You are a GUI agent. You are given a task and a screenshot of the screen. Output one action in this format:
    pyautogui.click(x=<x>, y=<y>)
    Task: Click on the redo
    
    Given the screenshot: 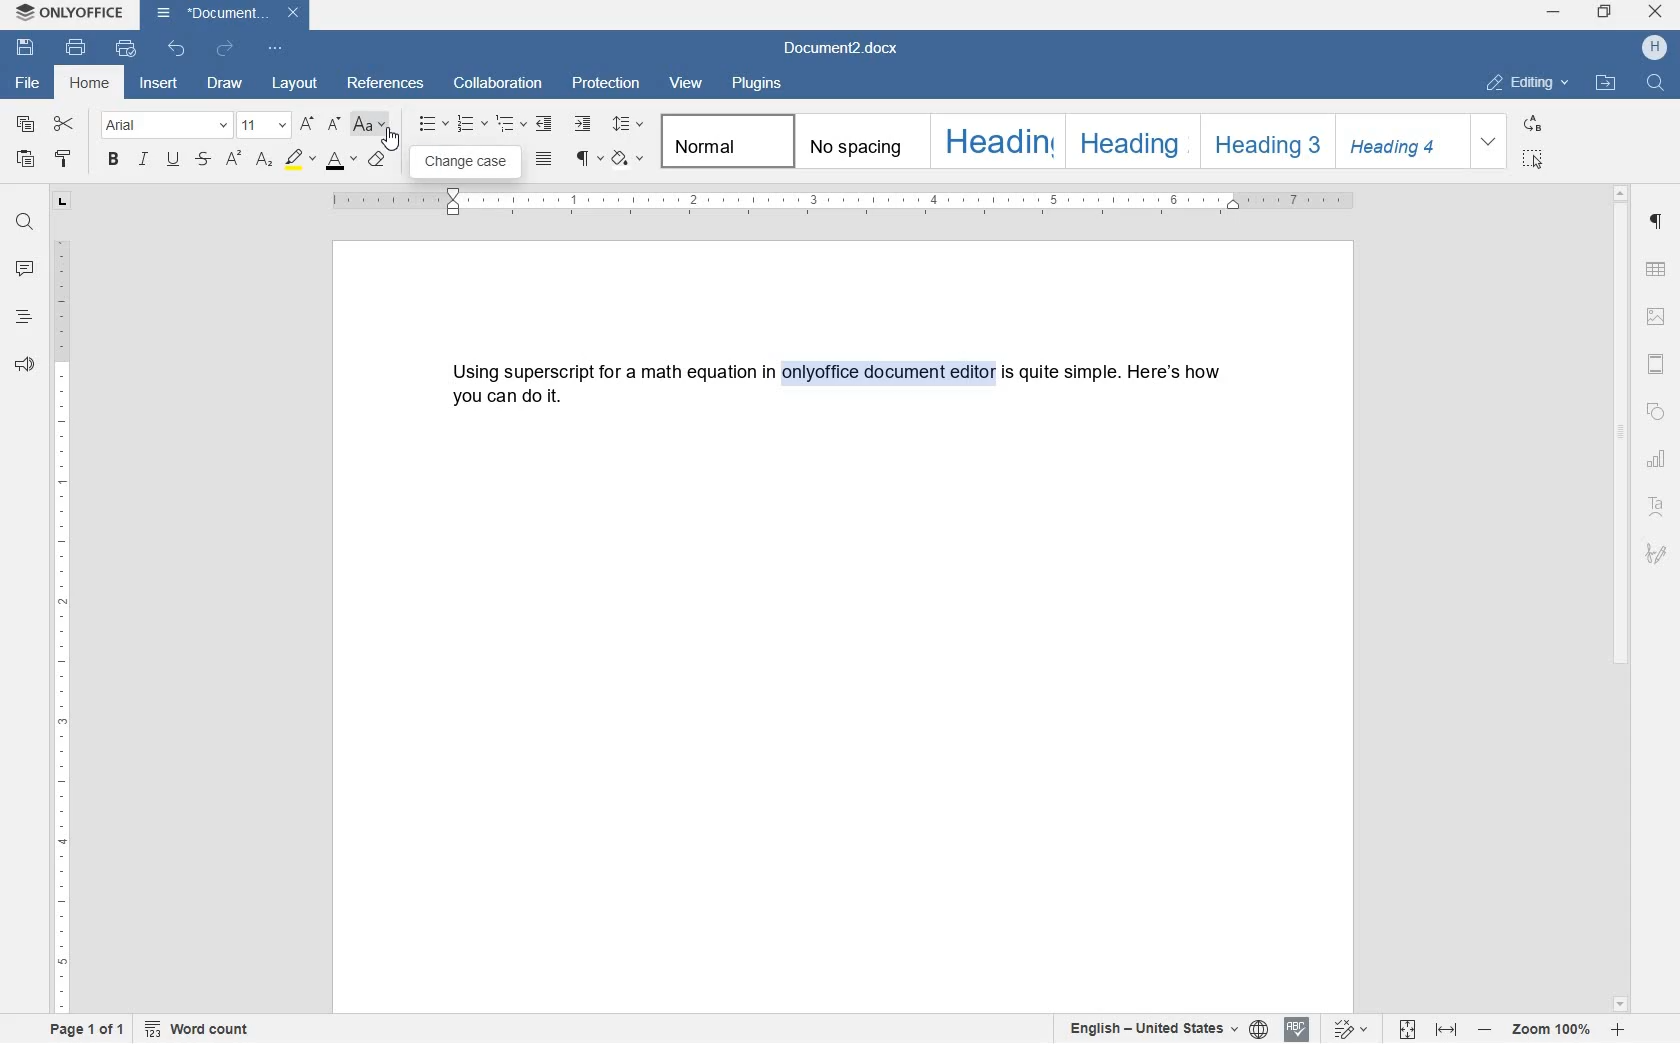 What is the action you would take?
    pyautogui.click(x=223, y=48)
    